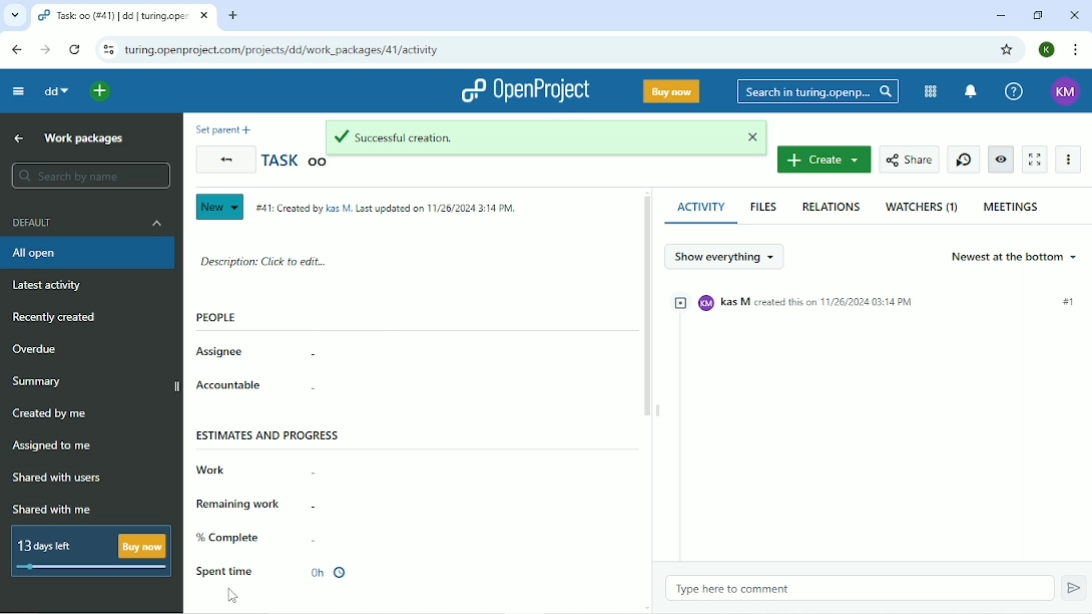 The width and height of the screenshot is (1092, 614). I want to click on Work, so click(213, 469).